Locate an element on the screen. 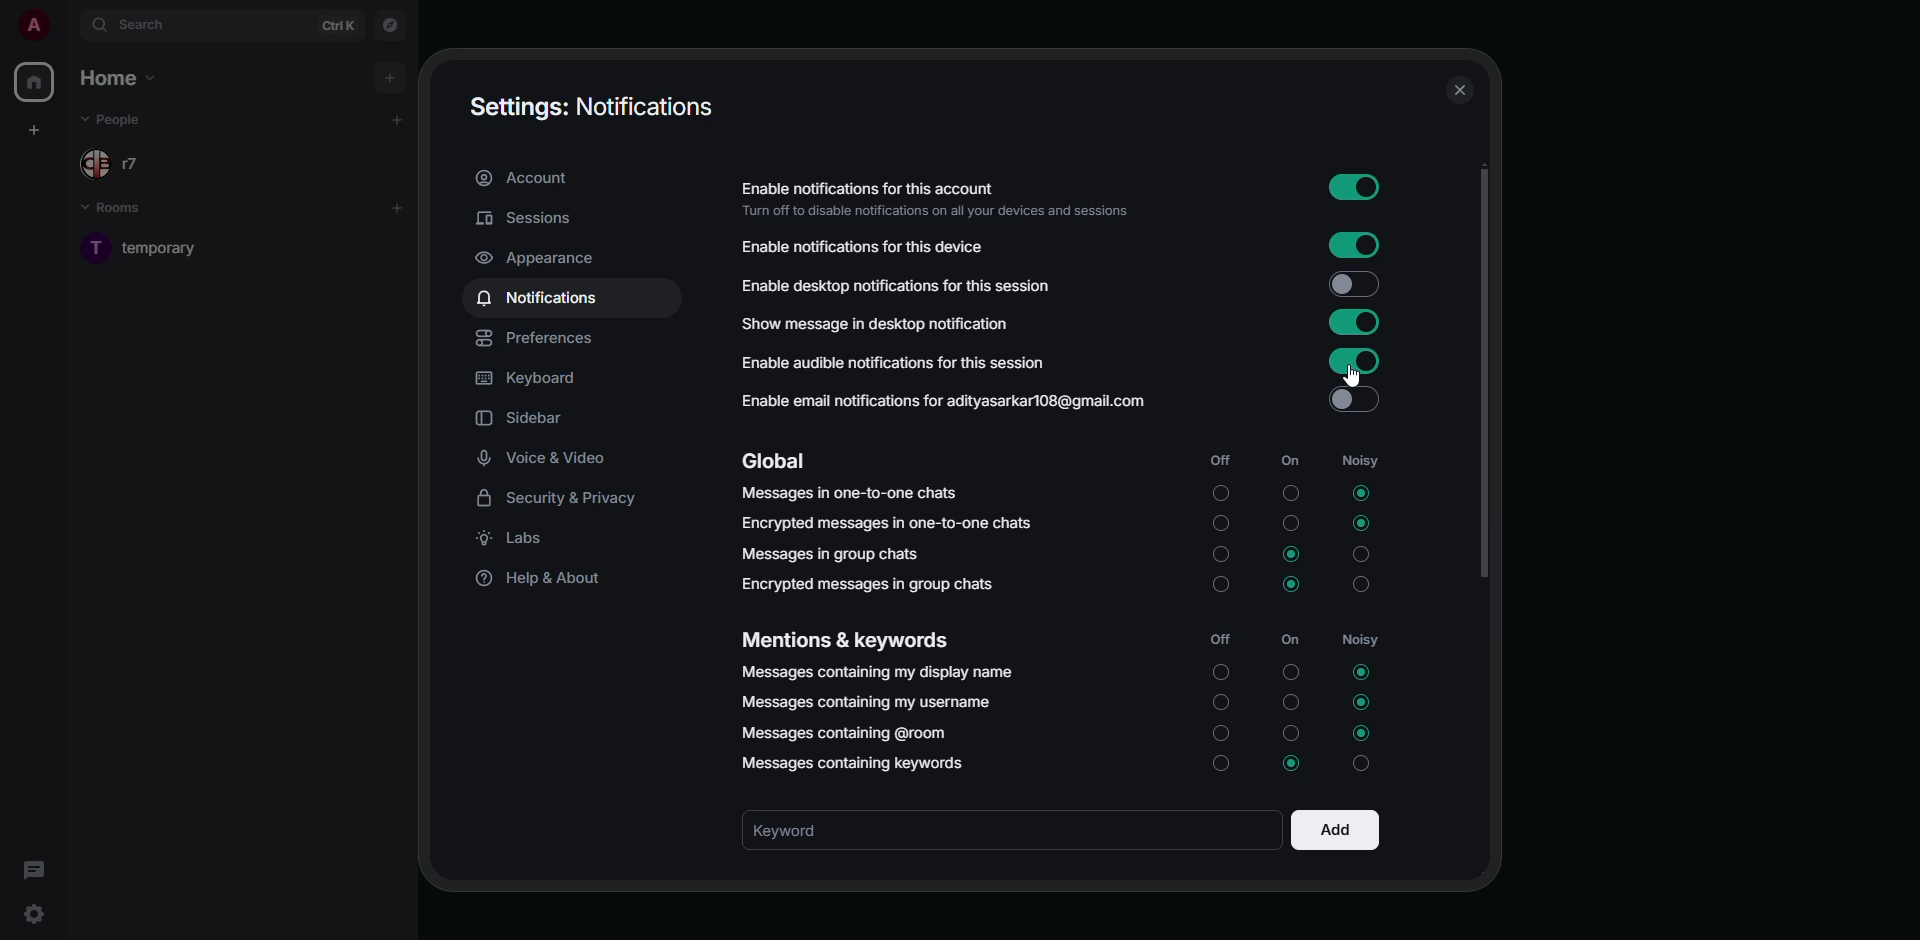 The width and height of the screenshot is (1920, 940). navigator is located at coordinates (391, 27).